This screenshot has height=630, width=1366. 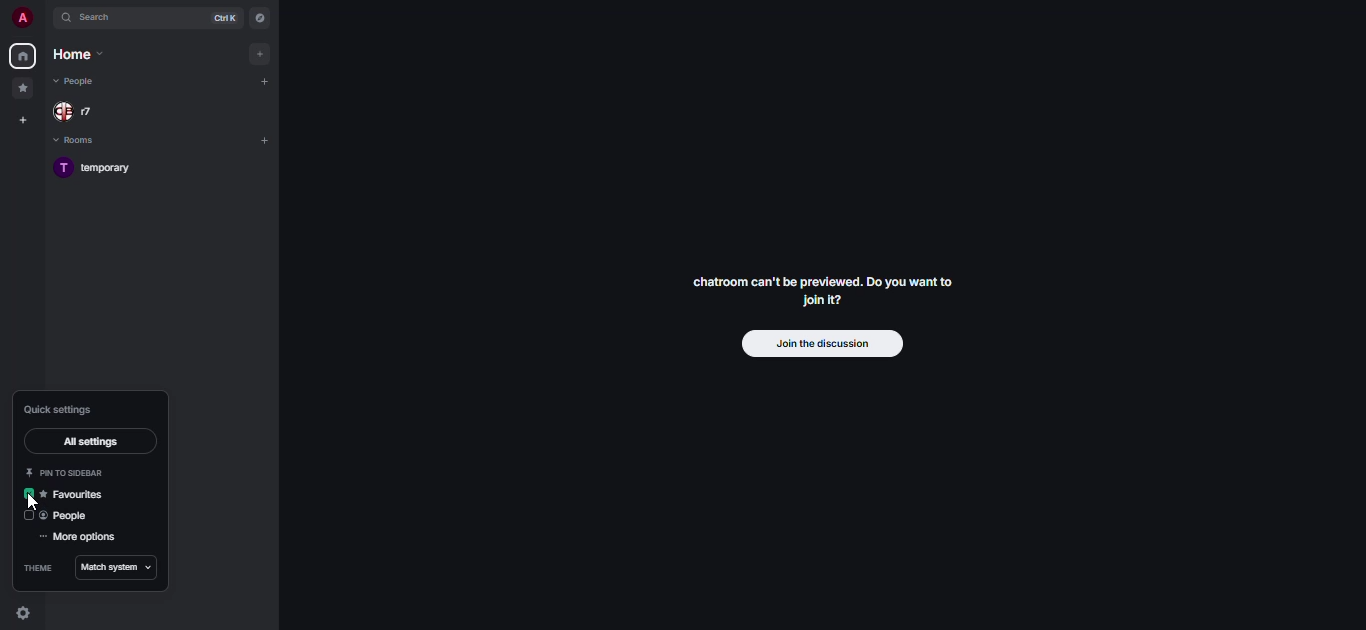 I want to click on favorites, so click(x=23, y=87).